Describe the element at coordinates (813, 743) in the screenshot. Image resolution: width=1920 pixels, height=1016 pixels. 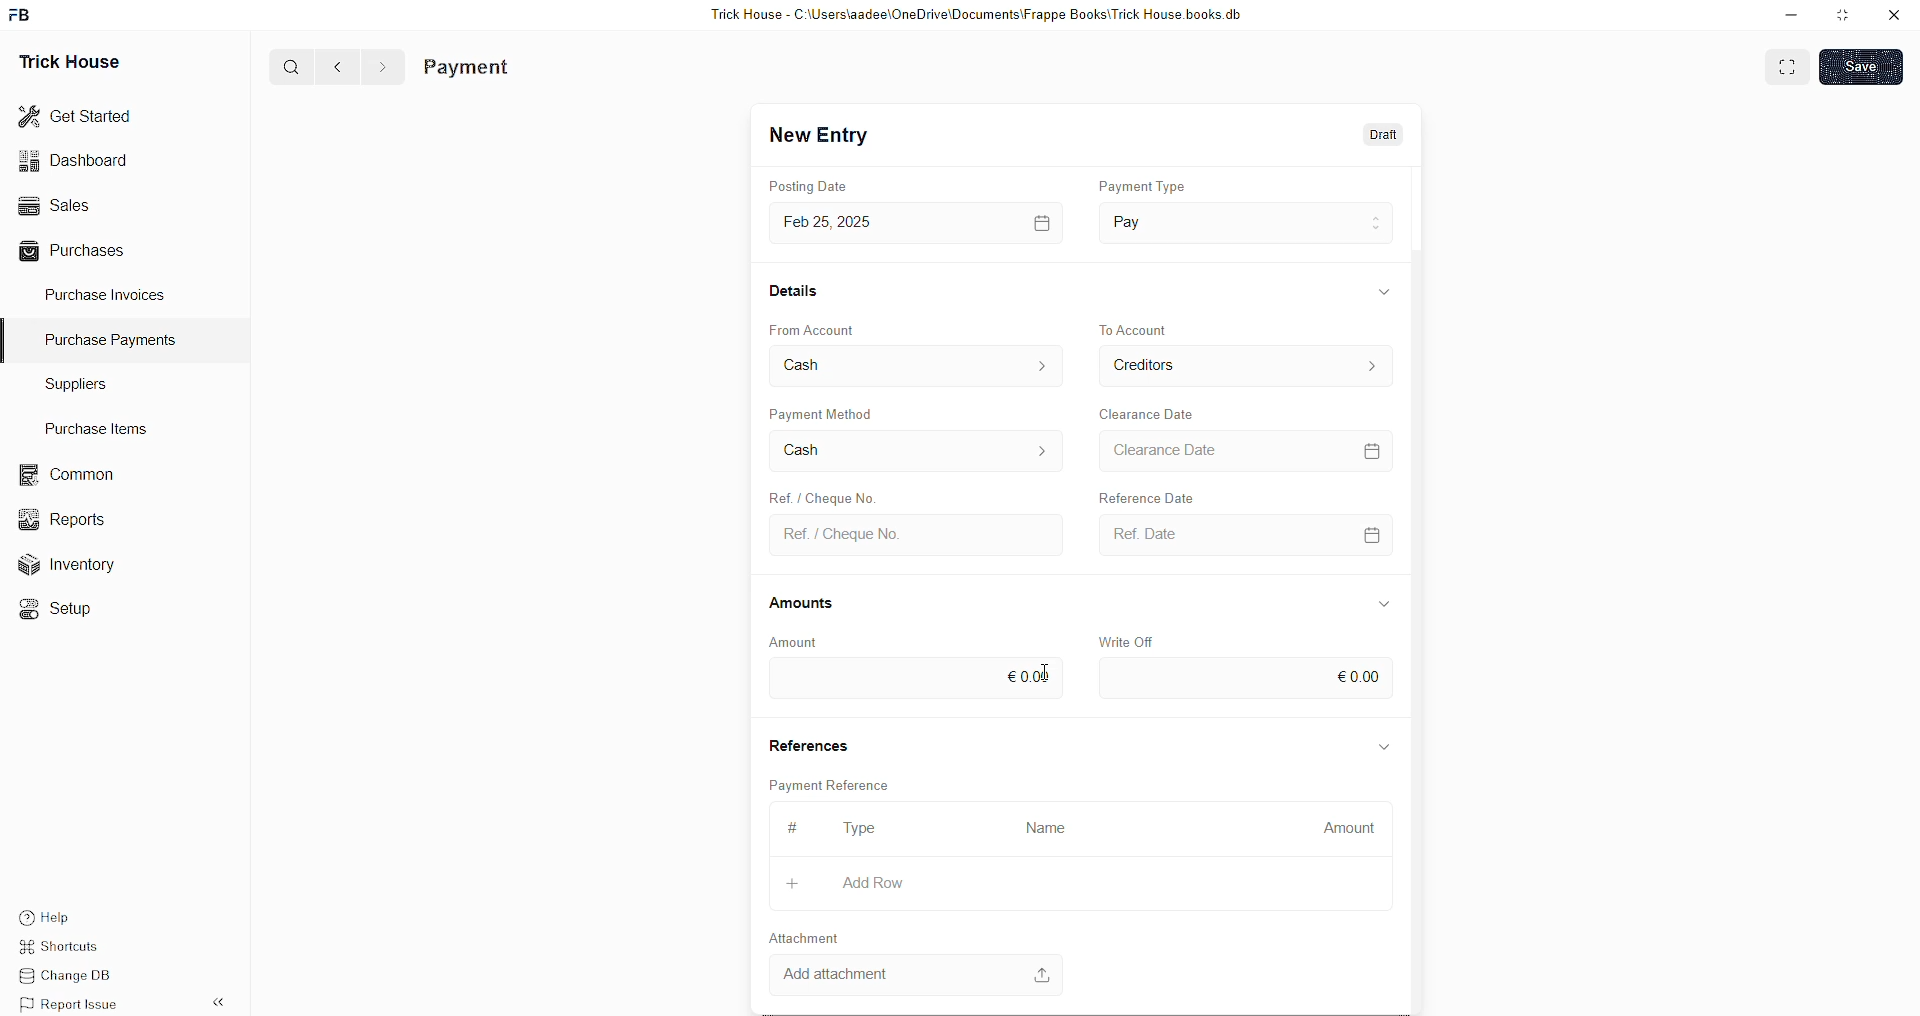
I see `References` at that location.